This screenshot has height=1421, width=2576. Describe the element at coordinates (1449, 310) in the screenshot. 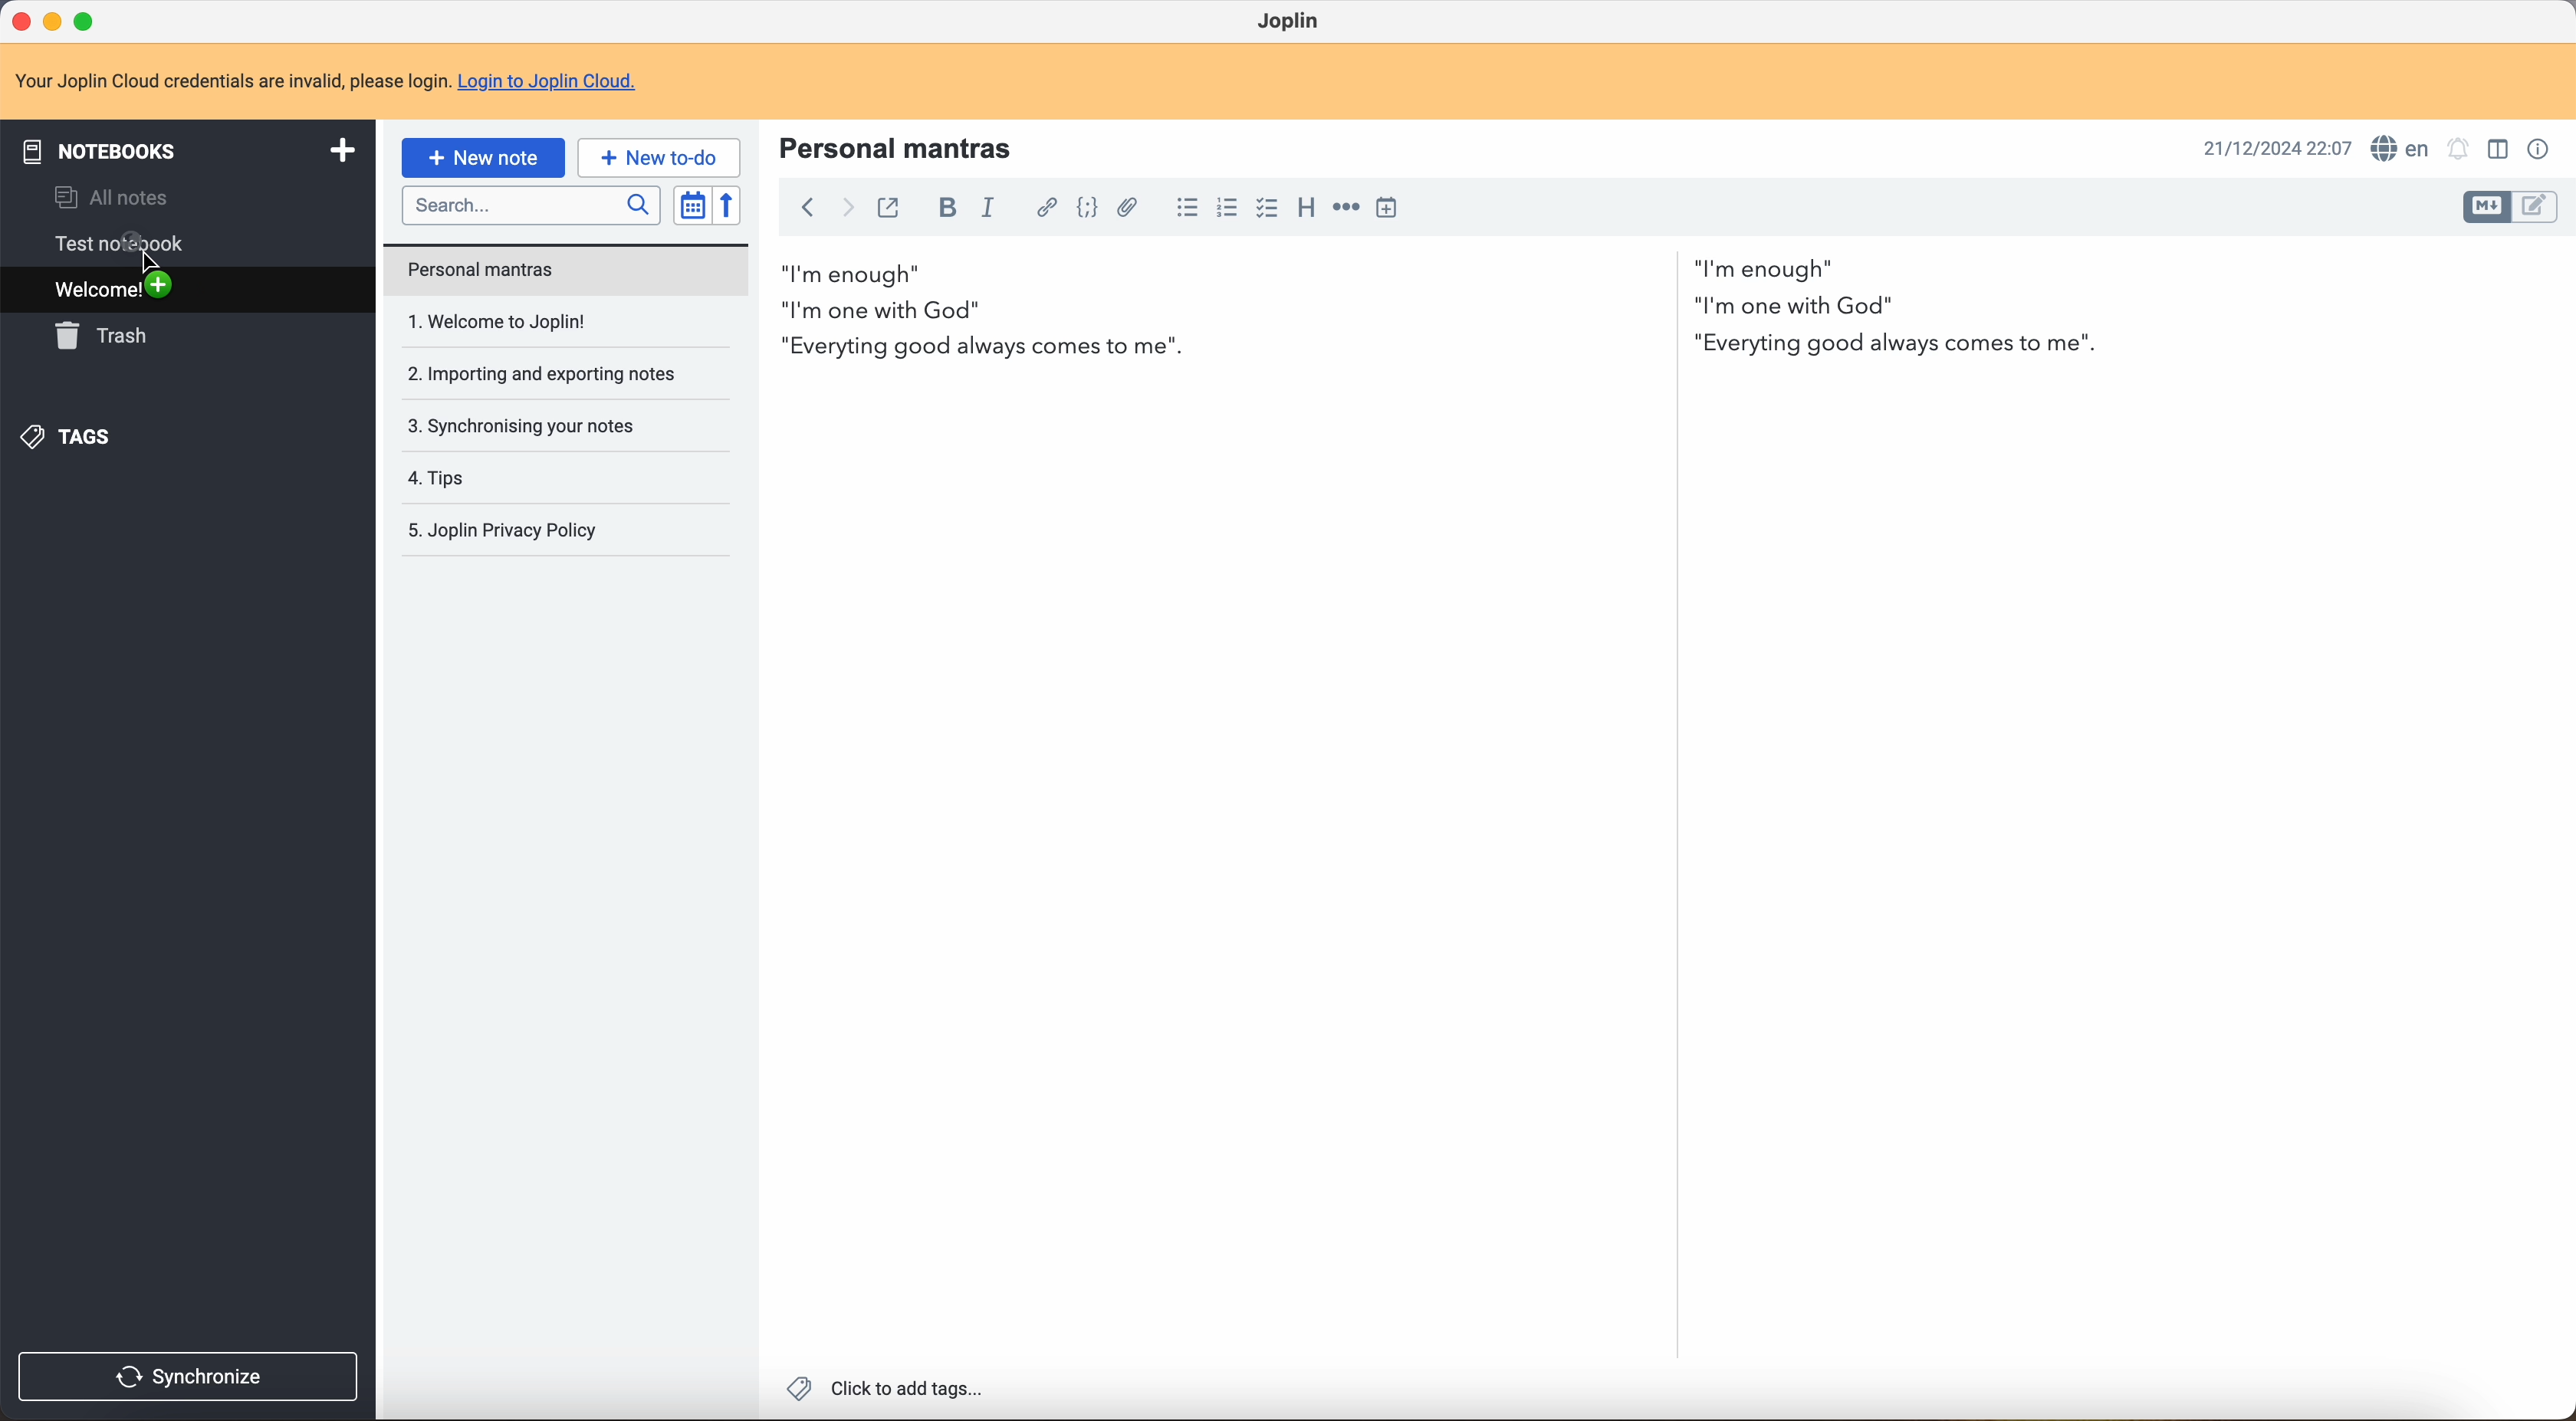

I see `body text` at that location.